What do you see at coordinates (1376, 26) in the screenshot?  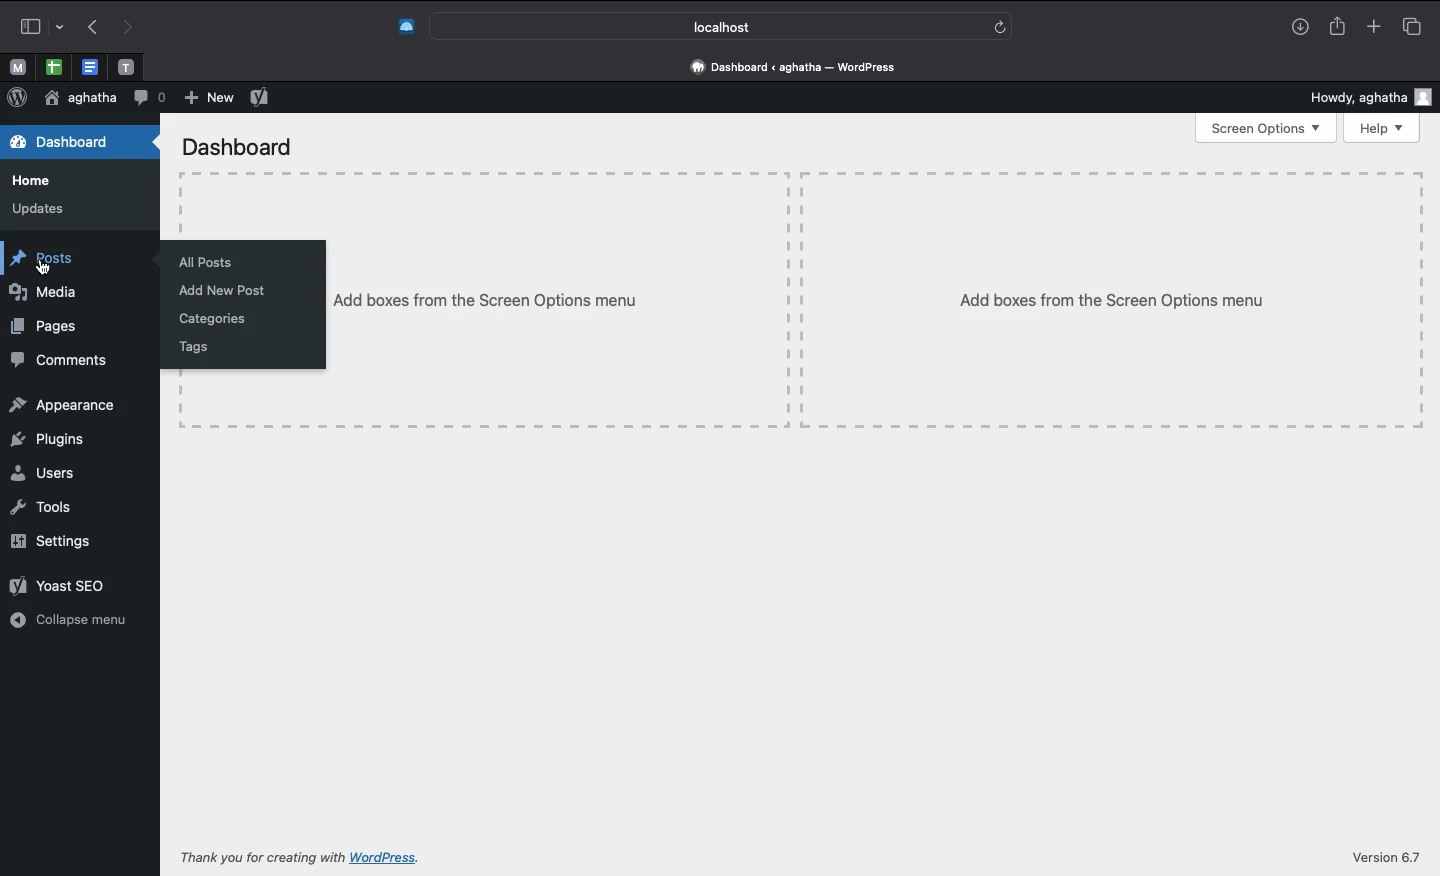 I see `Add new tab` at bounding box center [1376, 26].